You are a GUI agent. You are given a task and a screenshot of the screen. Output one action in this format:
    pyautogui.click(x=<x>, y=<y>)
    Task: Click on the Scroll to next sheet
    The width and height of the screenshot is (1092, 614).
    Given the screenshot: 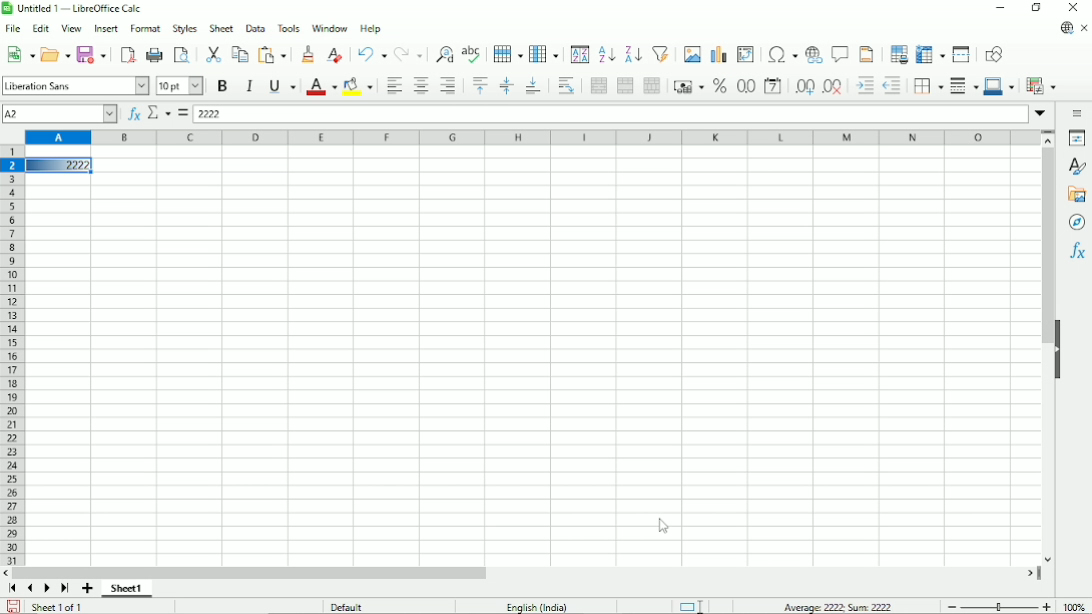 What is the action you would take?
    pyautogui.click(x=47, y=589)
    